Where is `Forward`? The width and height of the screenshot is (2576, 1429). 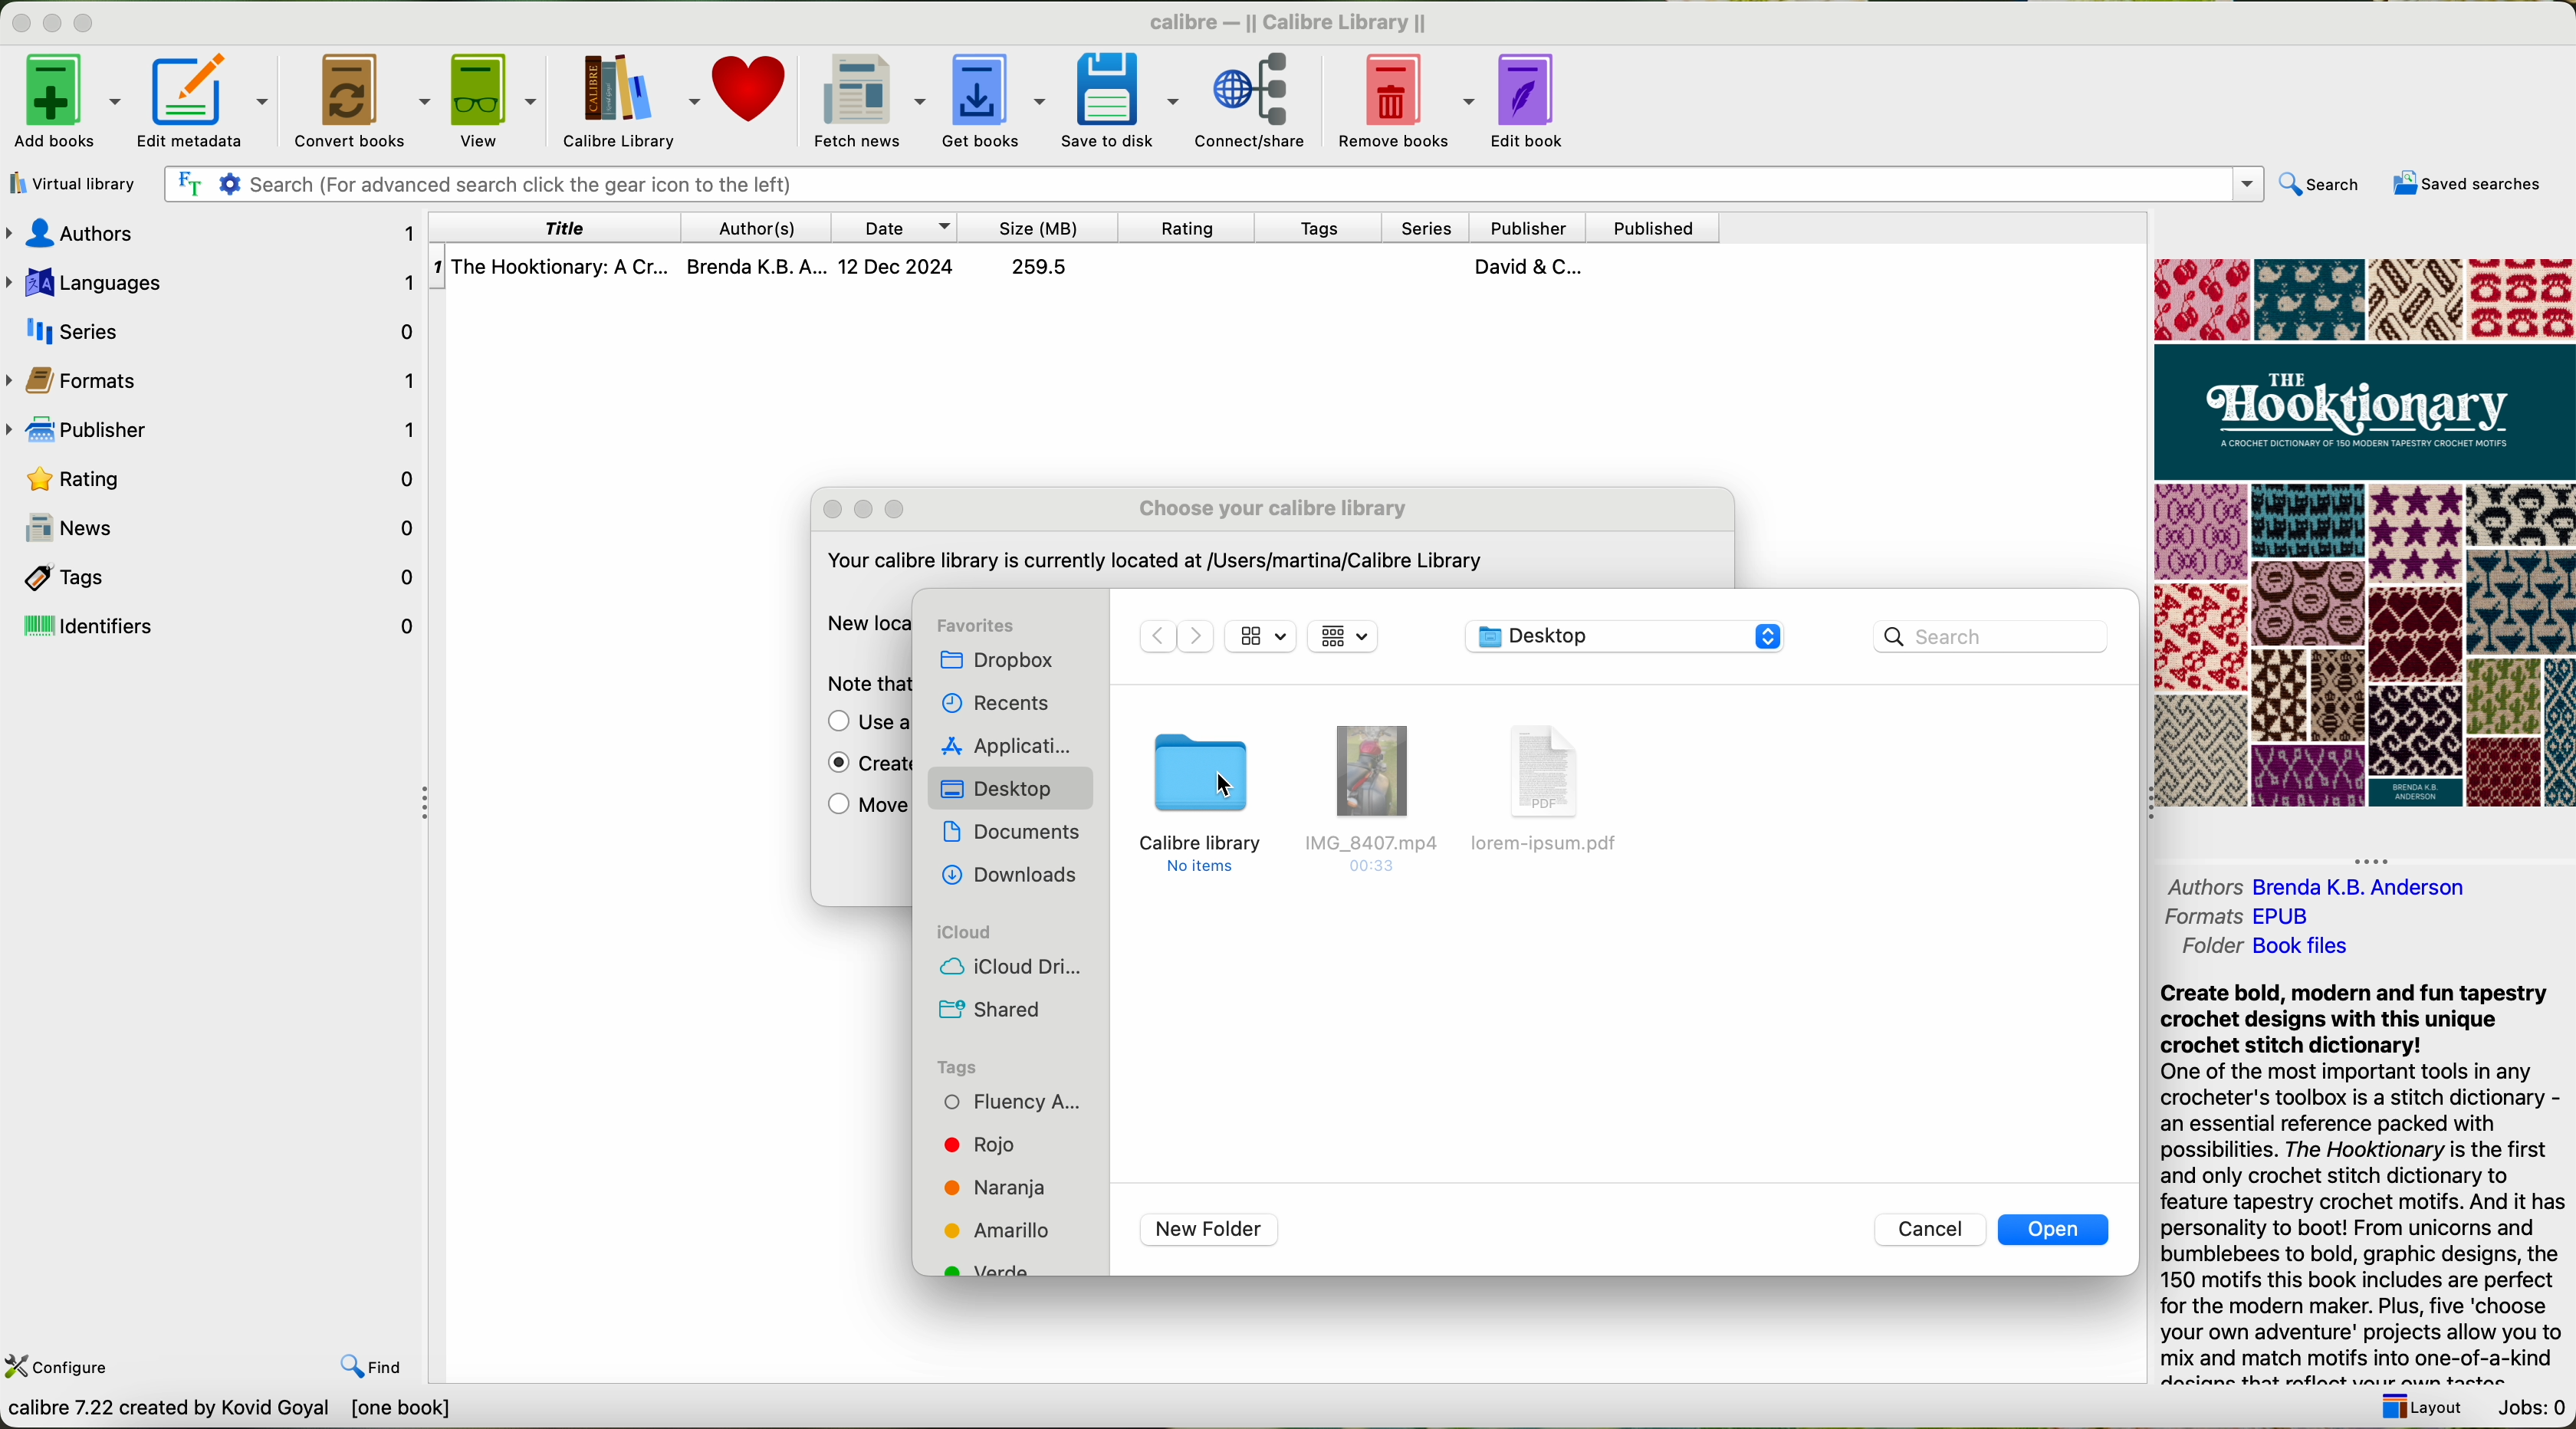
Forward is located at coordinates (1198, 637).